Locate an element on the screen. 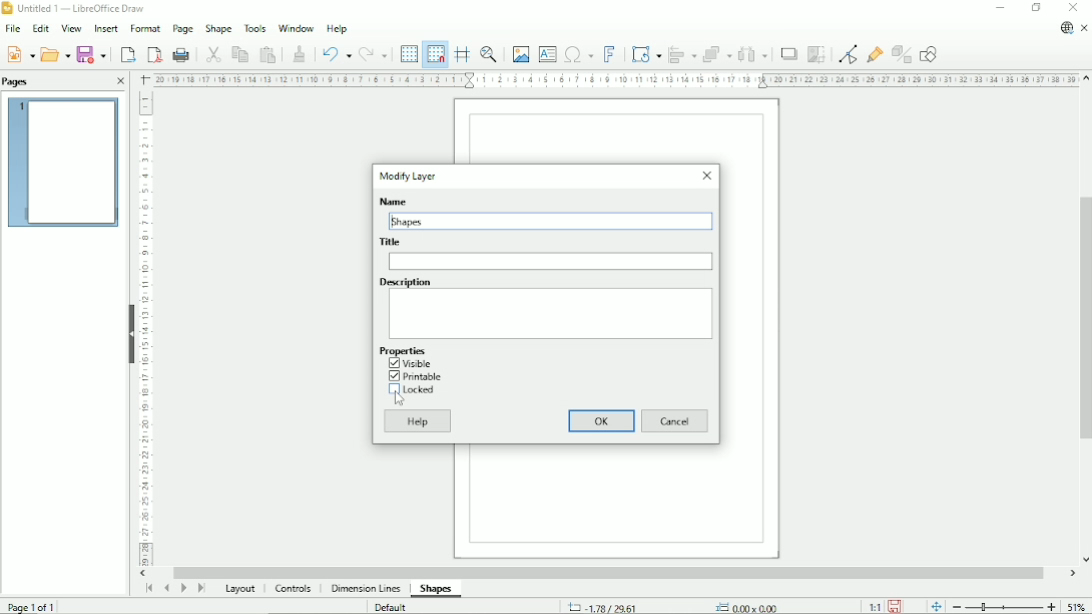 This screenshot has width=1092, height=614. Crop image is located at coordinates (816, 55).